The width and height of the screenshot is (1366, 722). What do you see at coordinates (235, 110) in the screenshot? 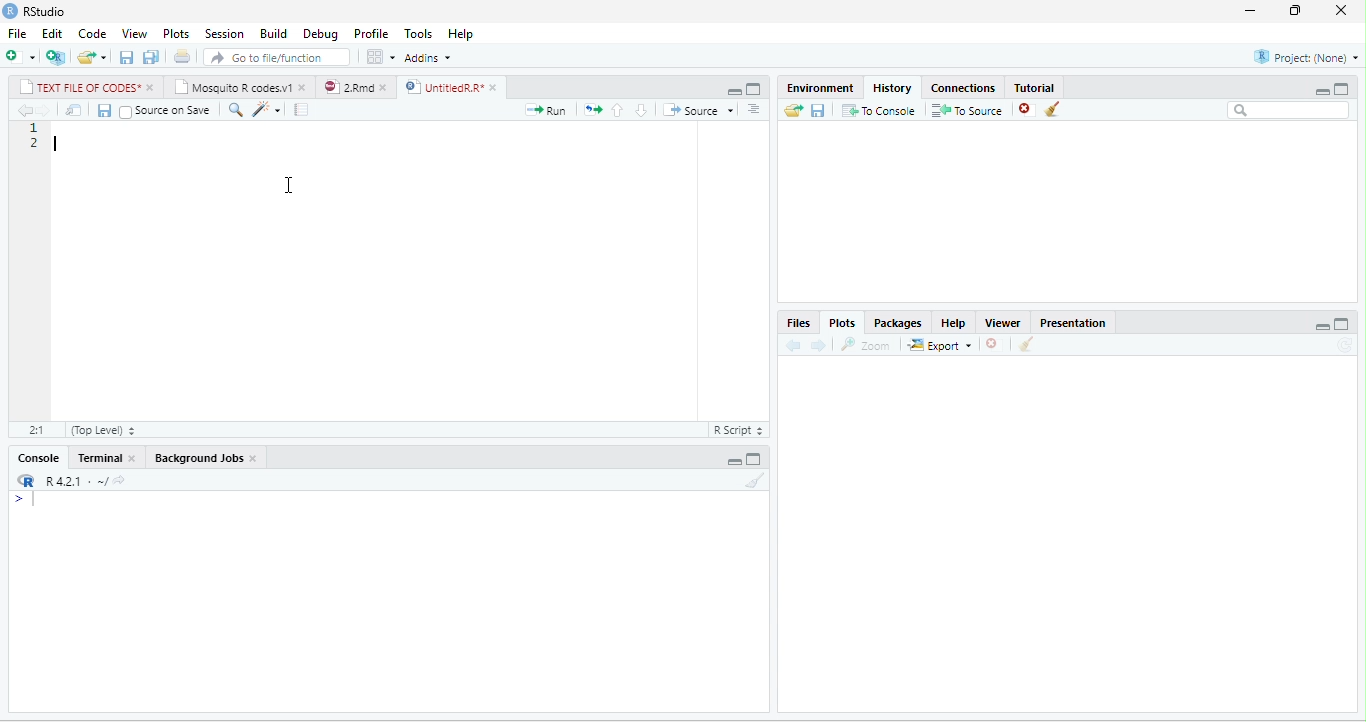
I see `search` at bounding box center [235, 110].